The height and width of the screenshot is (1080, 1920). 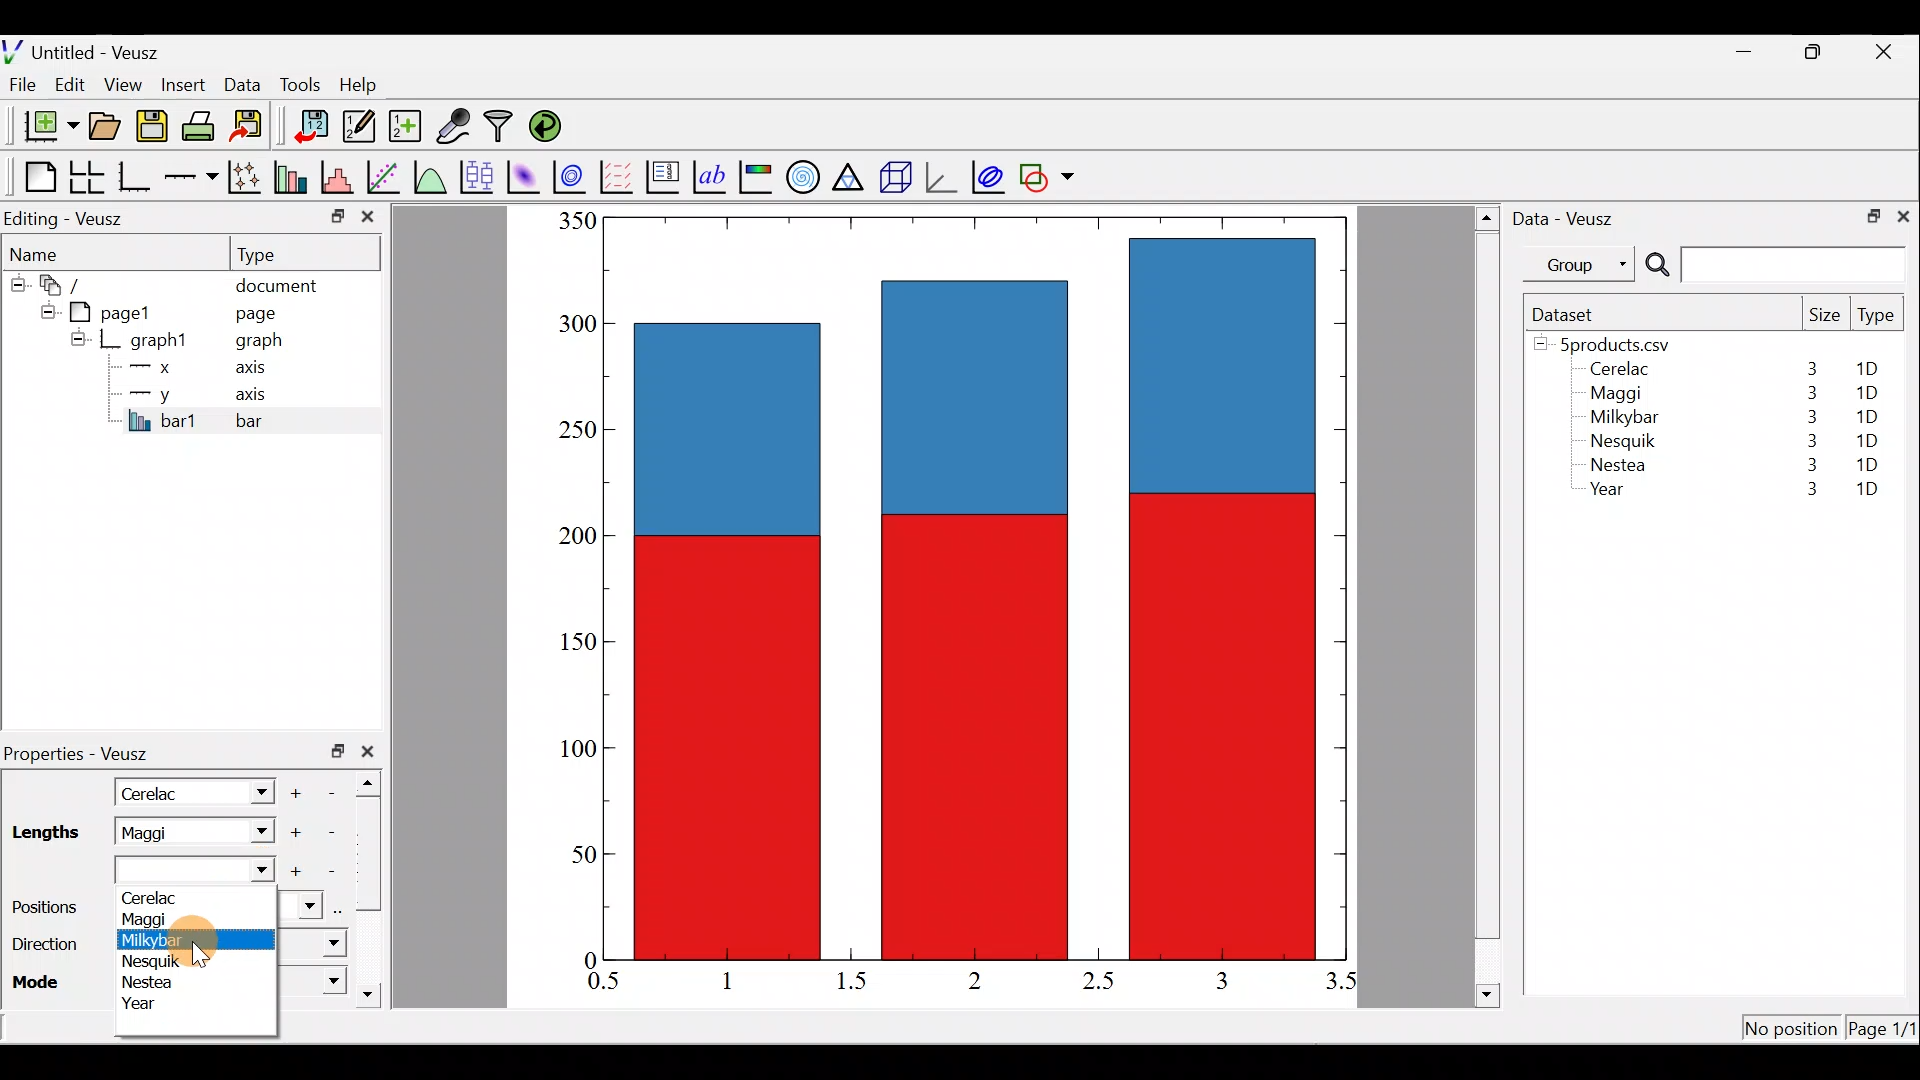 I want to click on Histogram of a dataset, so click(x=343, y=178).